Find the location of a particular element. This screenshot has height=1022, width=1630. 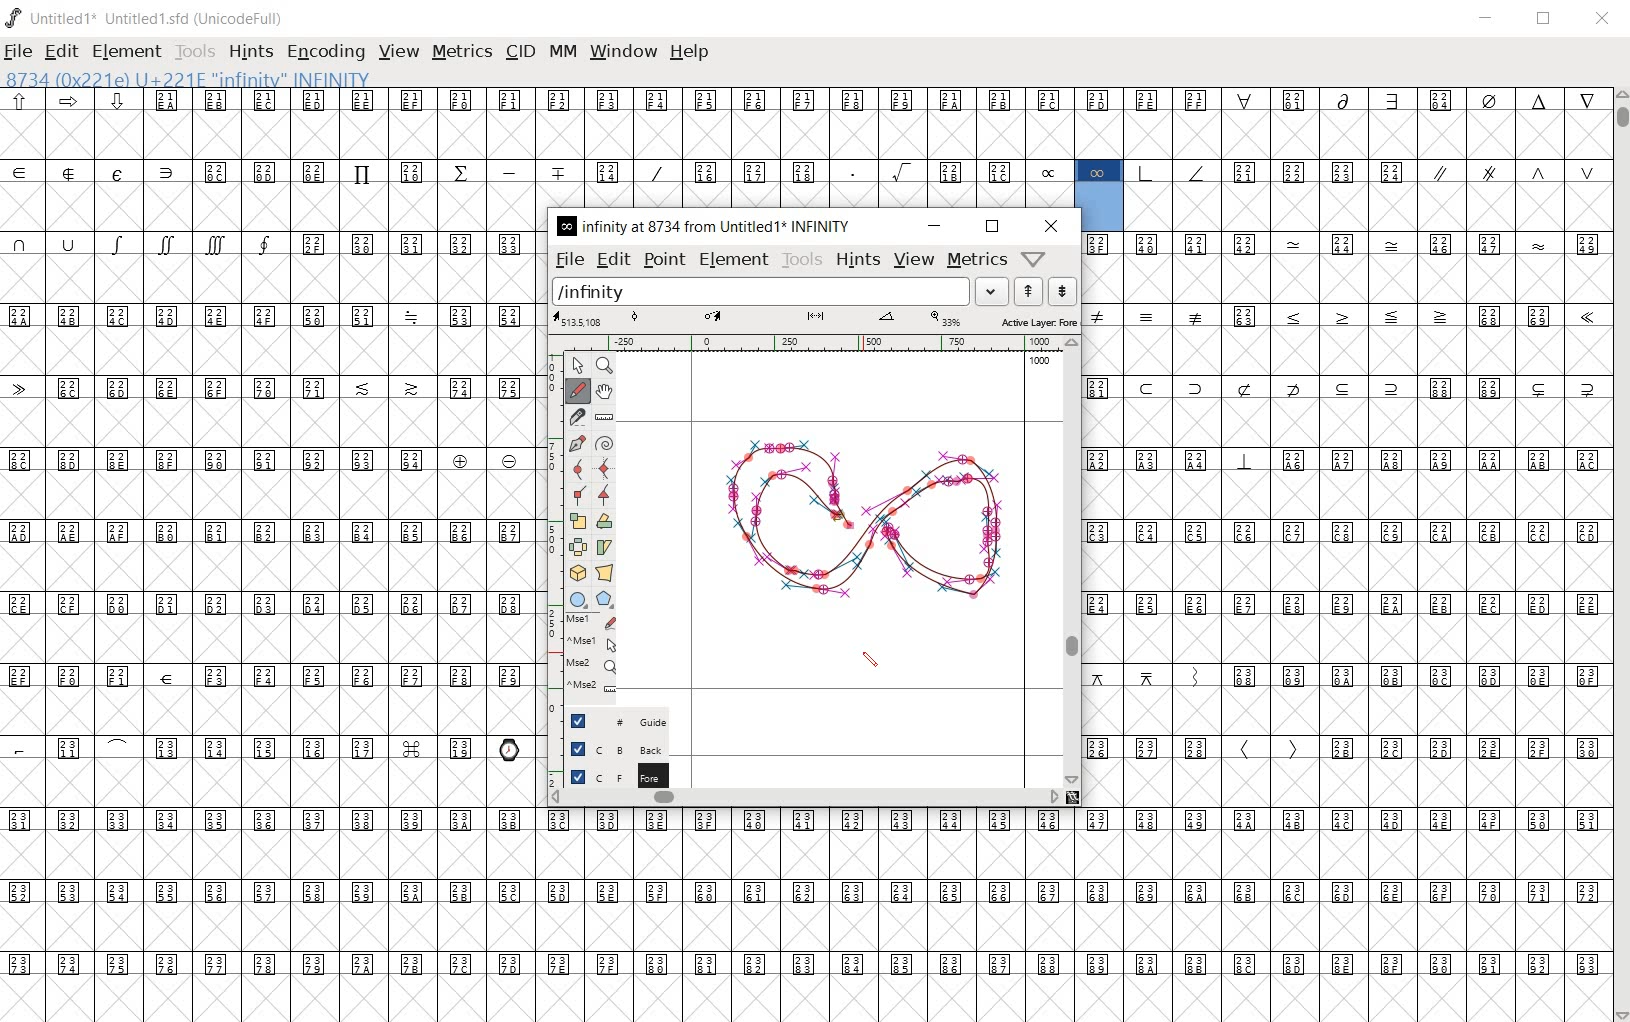

close is located at coordinates (1604, 19).